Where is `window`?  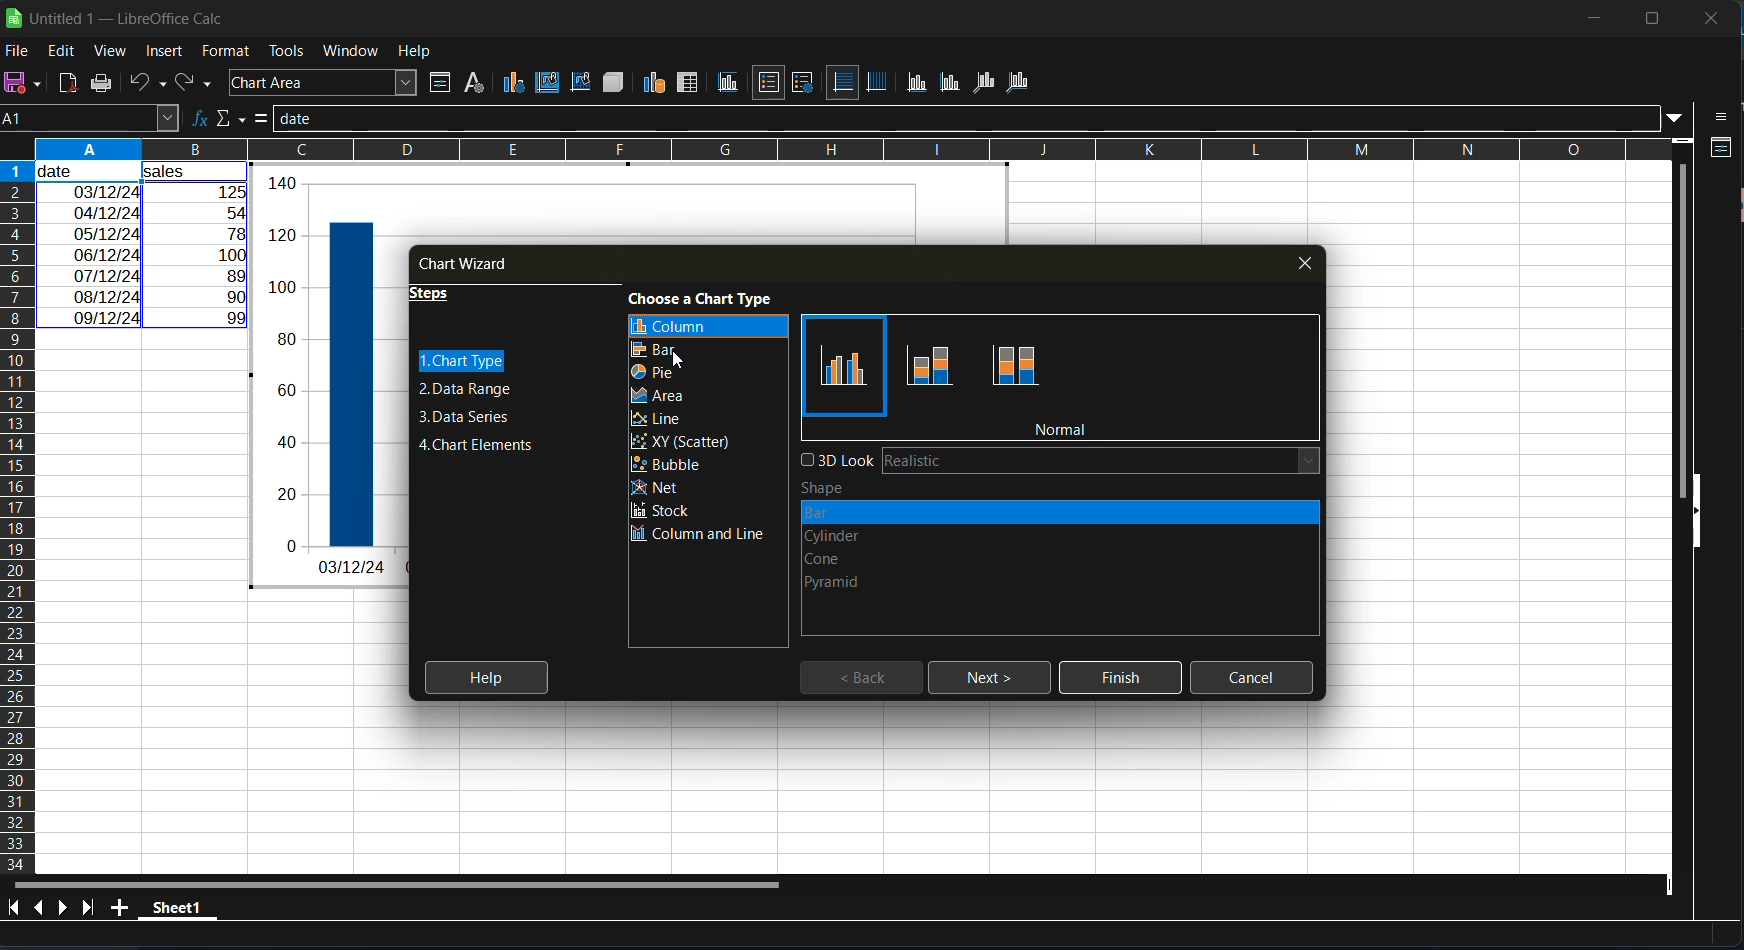
window is located at coordinates (352, 50).